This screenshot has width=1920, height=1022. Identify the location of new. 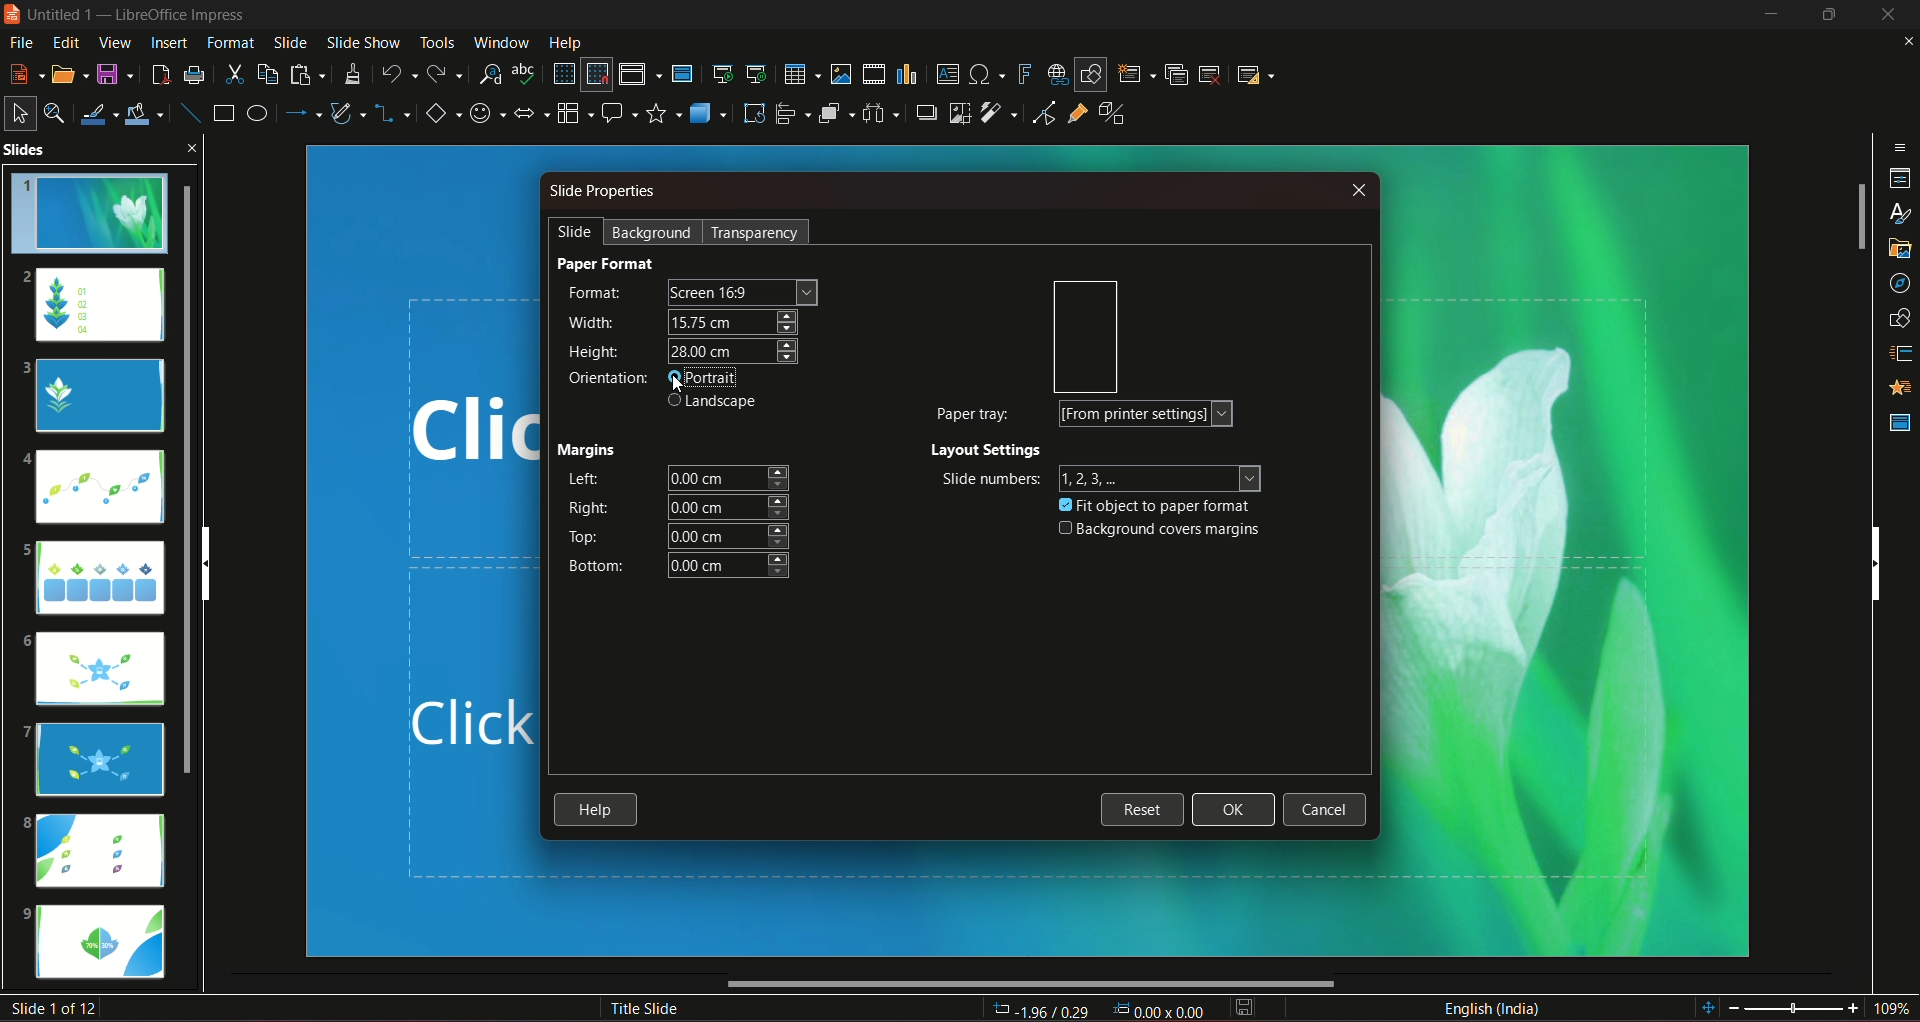
(25, 72).